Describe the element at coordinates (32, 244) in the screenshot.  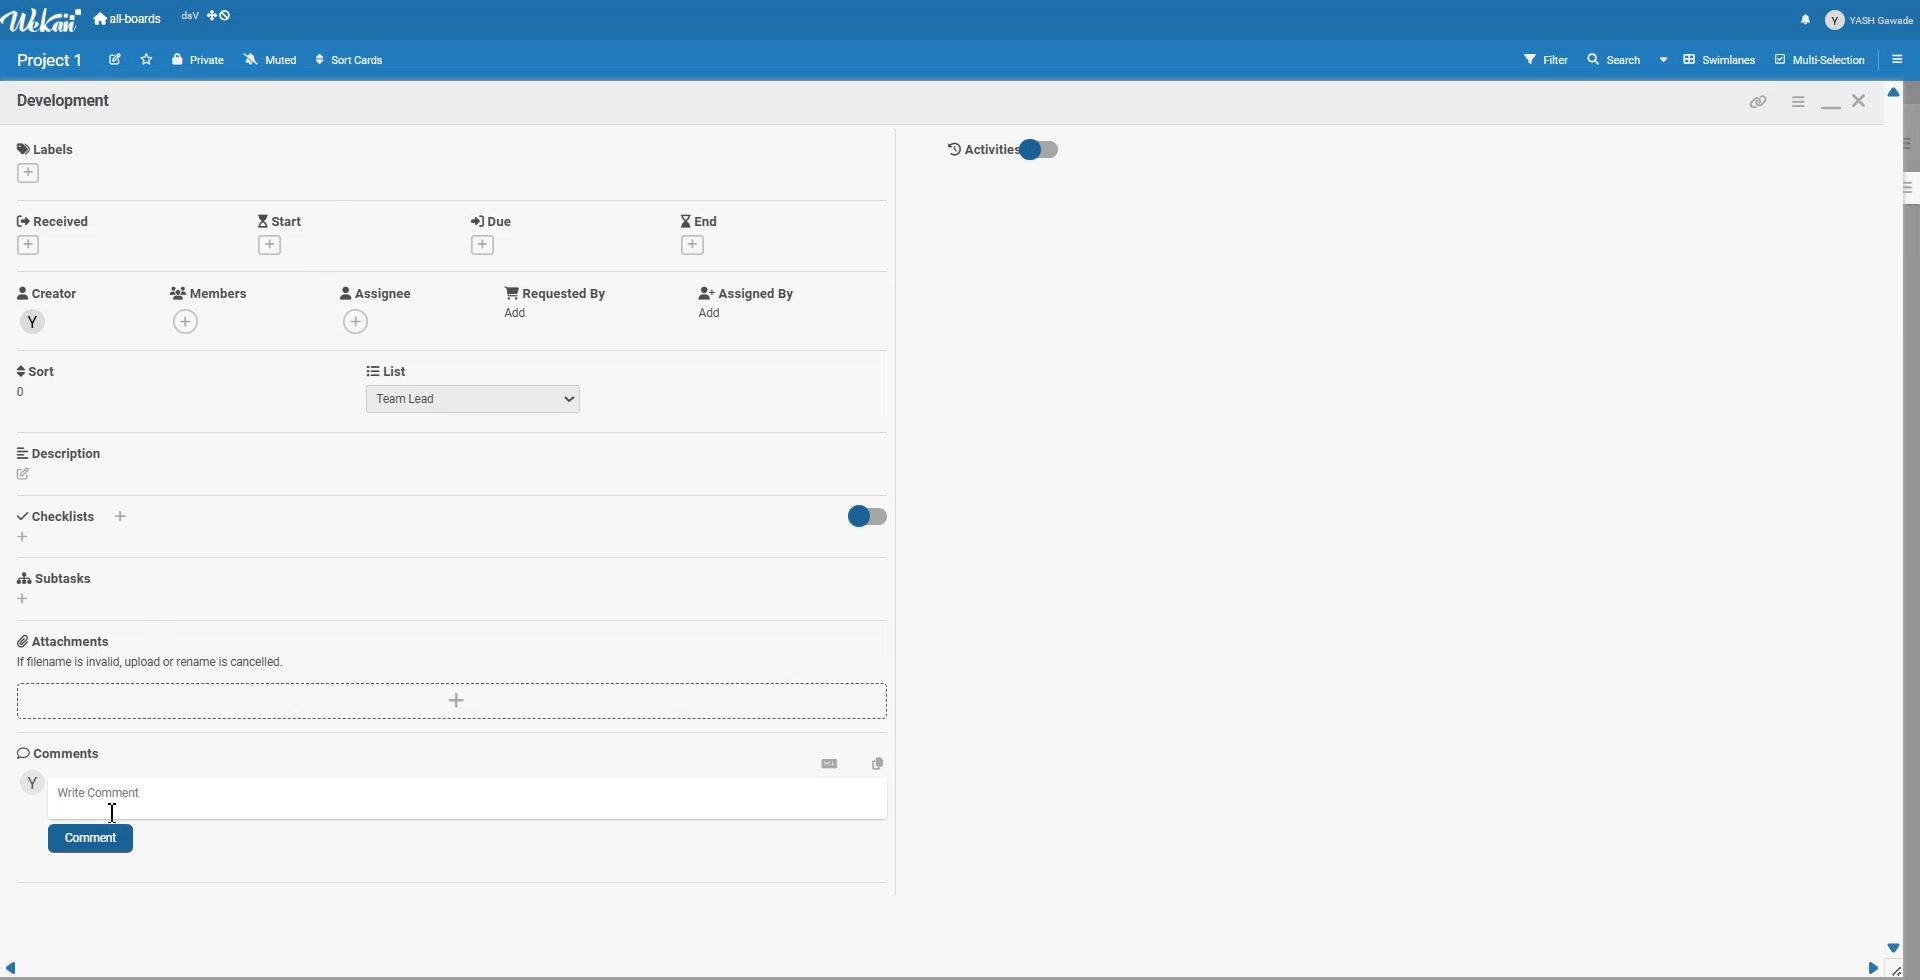
I see `add` at that location.